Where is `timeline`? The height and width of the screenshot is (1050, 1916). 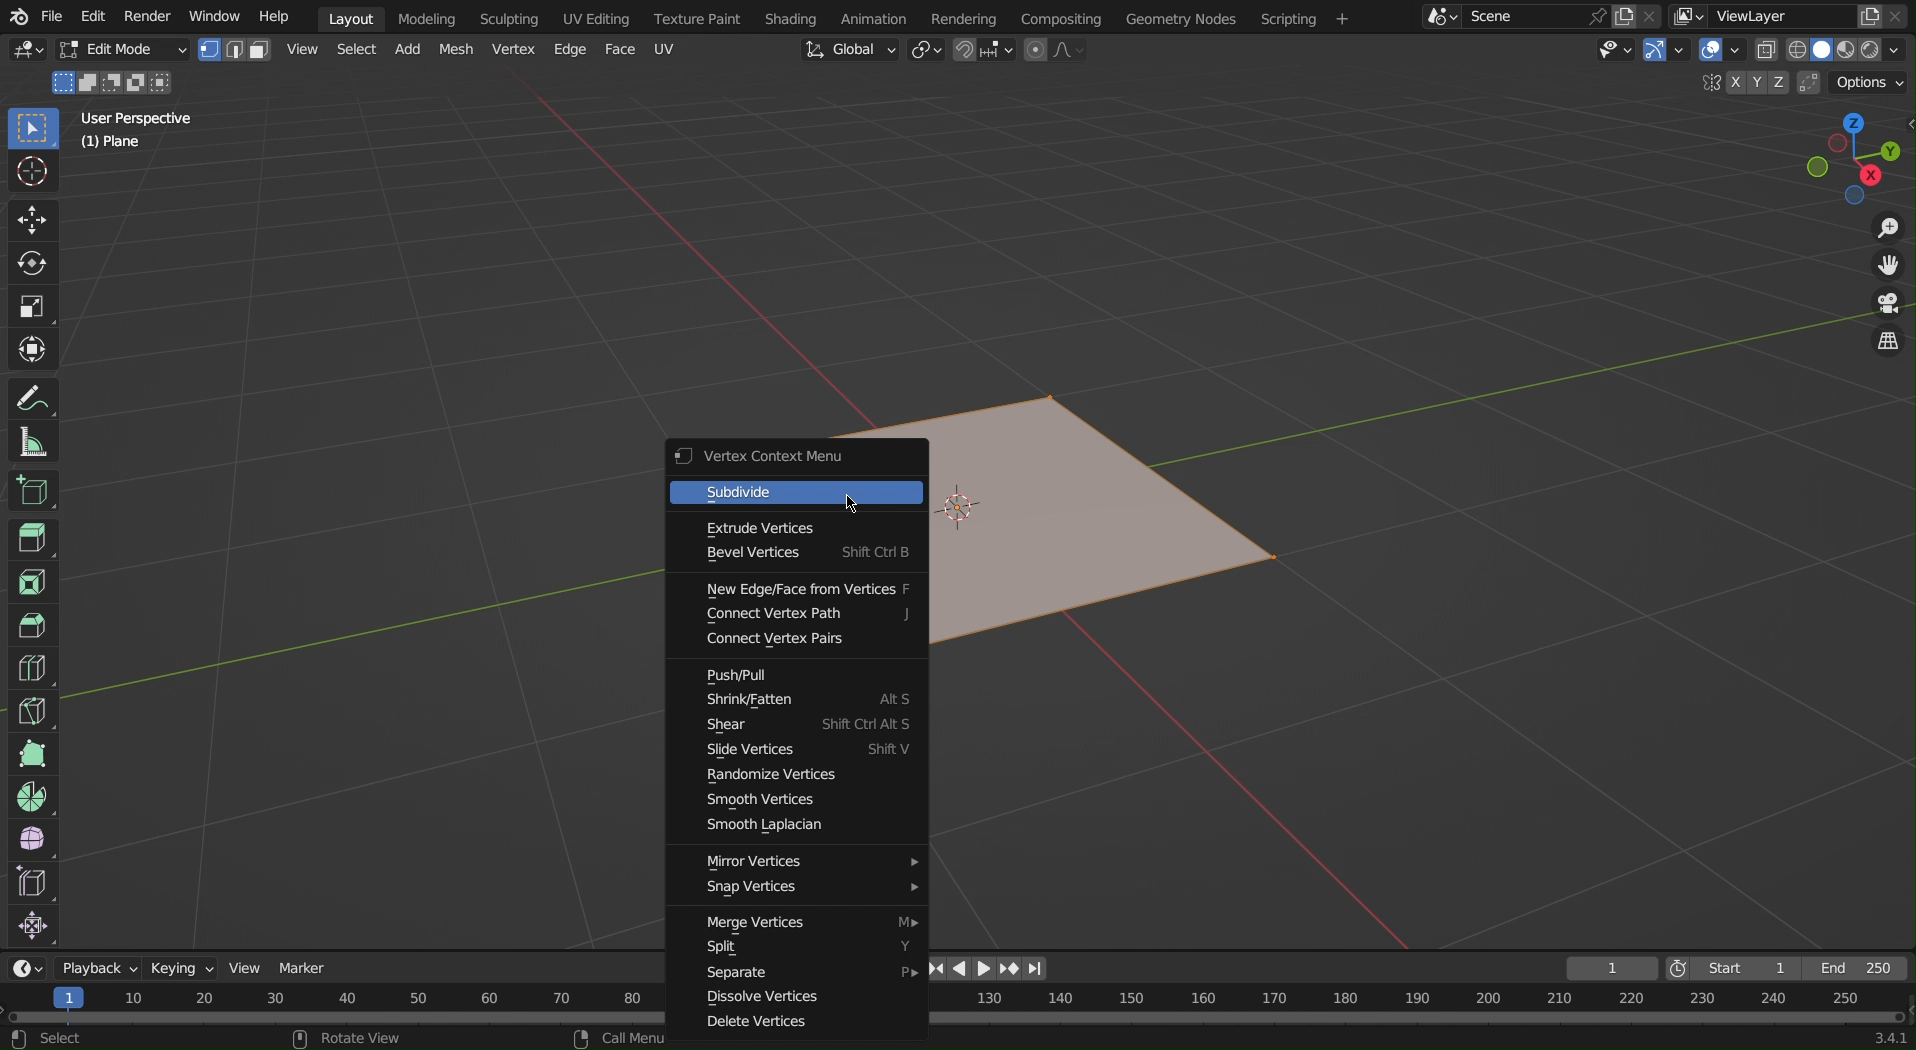 timeline is located at coordinates (1417, 1008).